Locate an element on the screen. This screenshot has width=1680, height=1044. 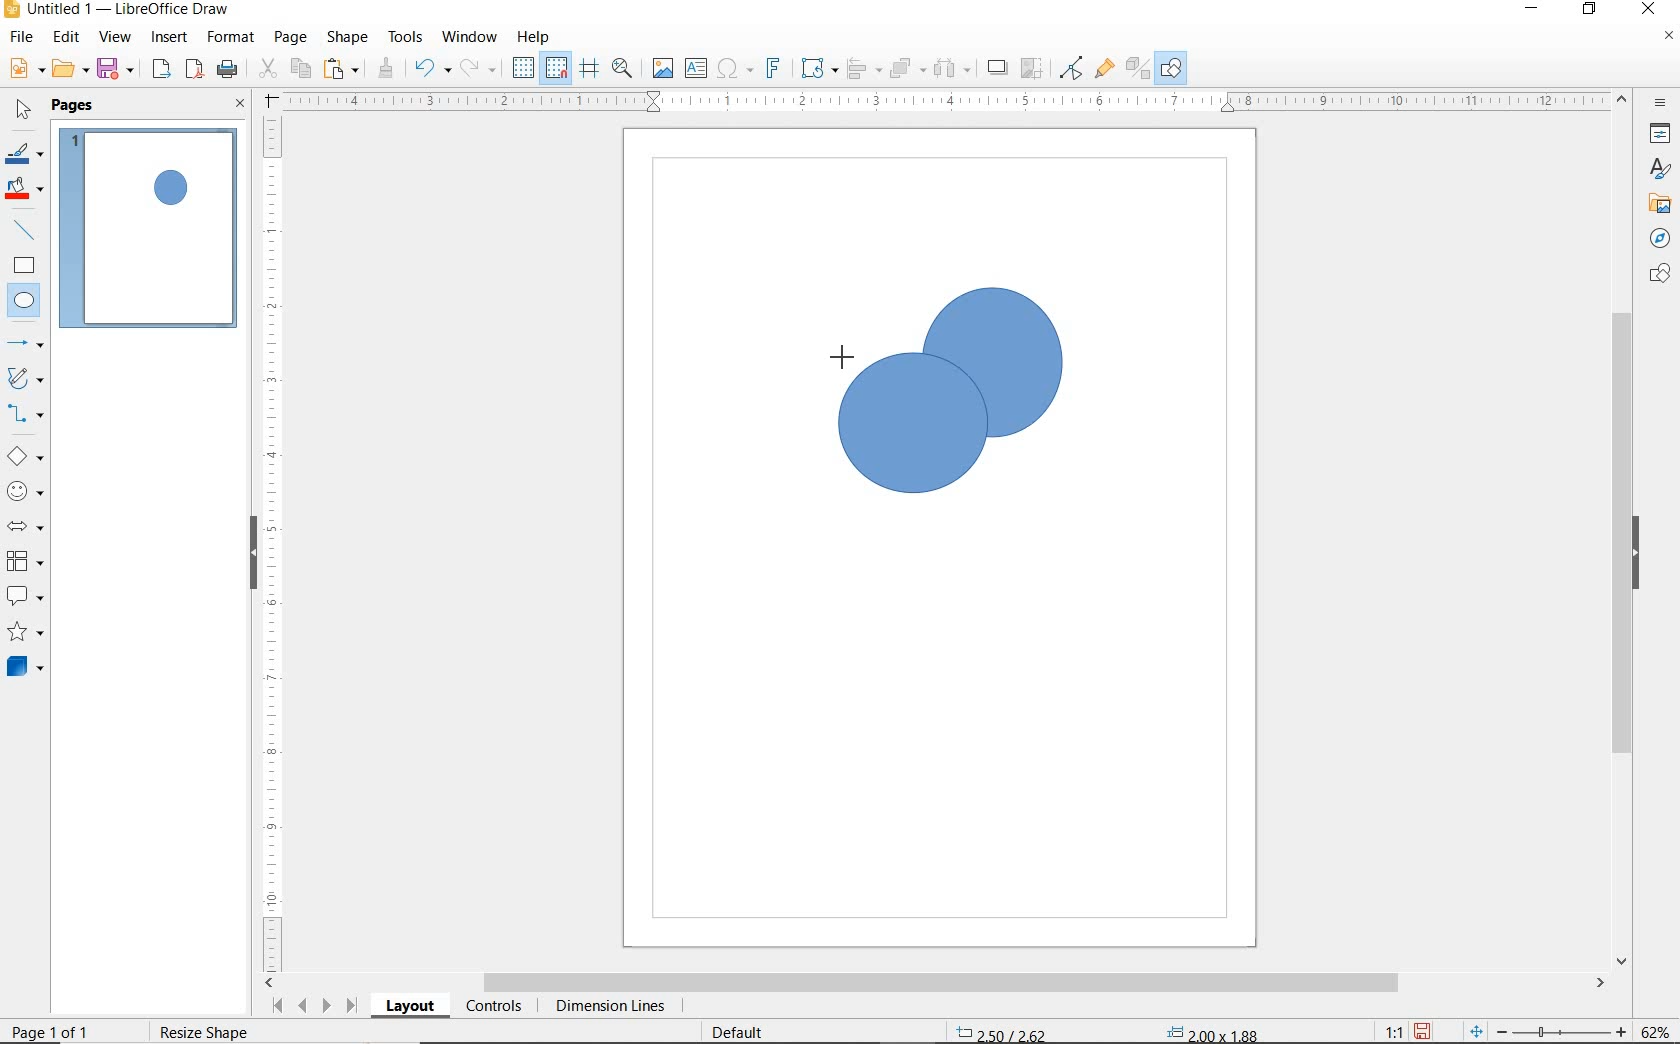
FILE is located at coordinates (23, 40).